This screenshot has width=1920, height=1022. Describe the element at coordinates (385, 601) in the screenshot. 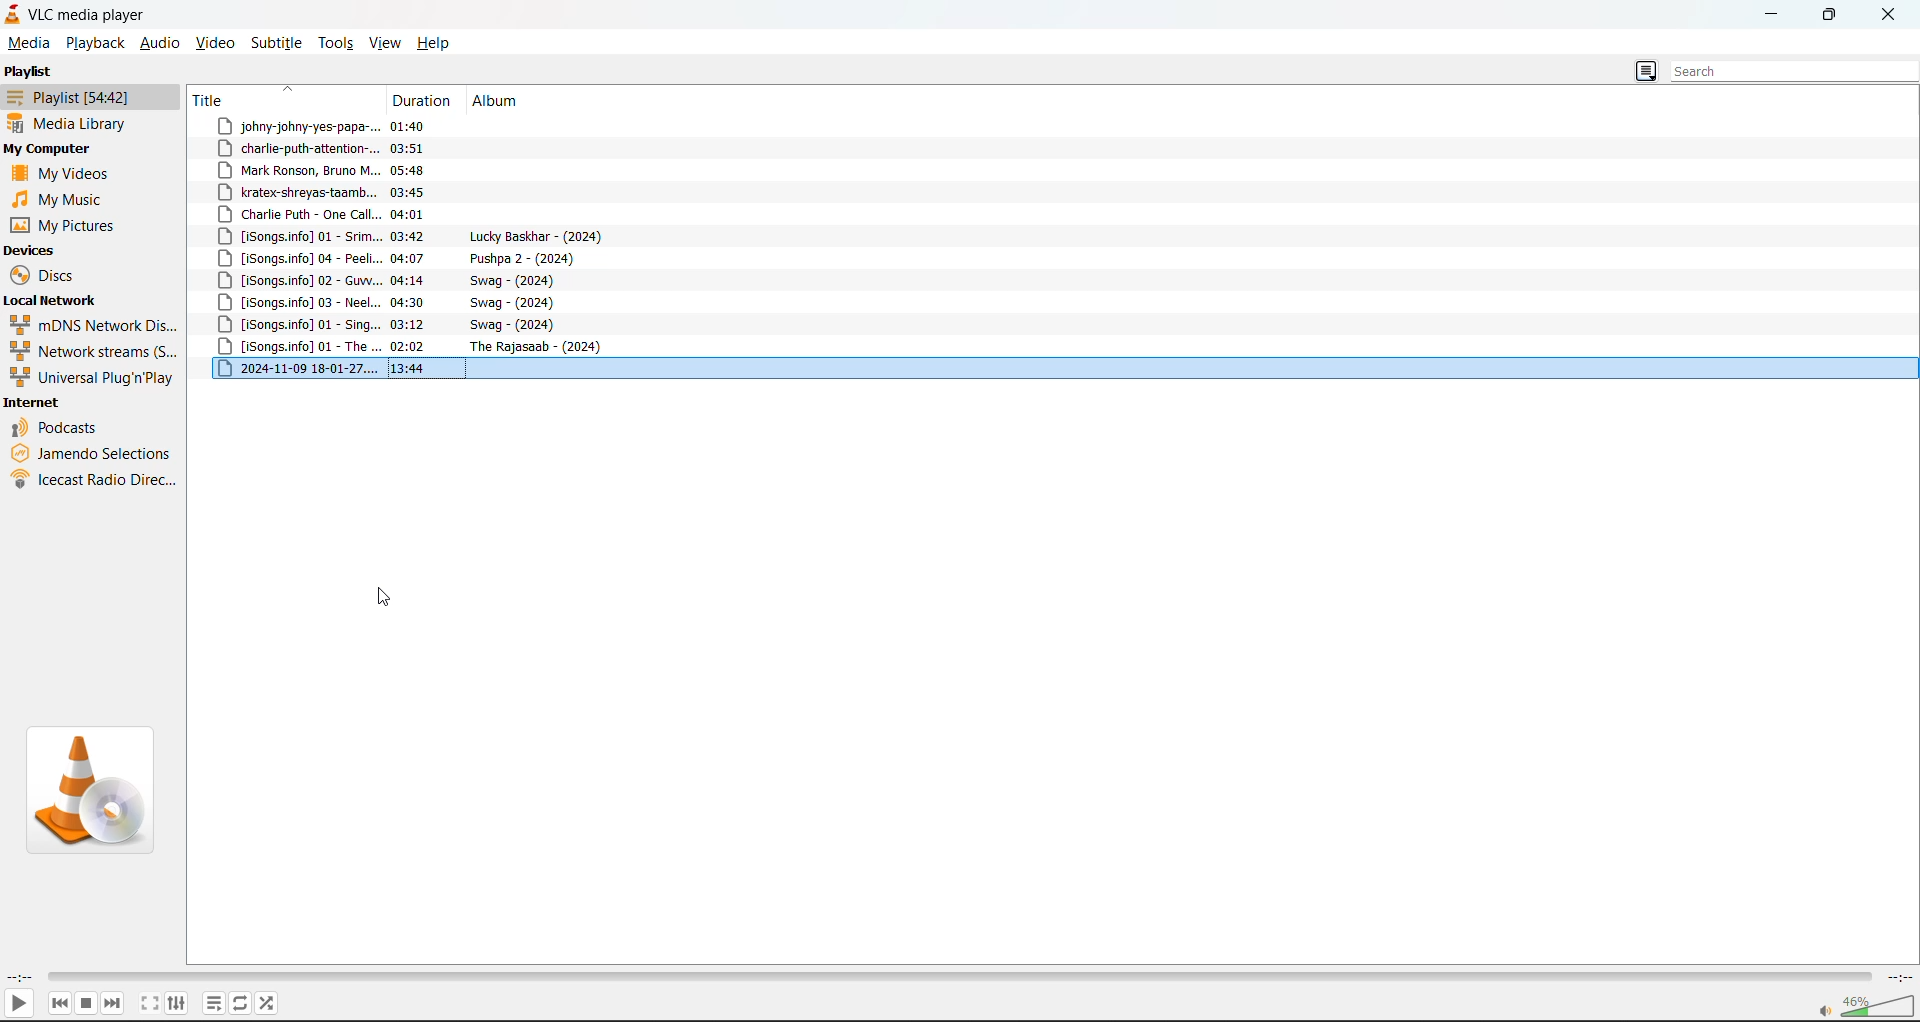

I see `cursor` at that location.